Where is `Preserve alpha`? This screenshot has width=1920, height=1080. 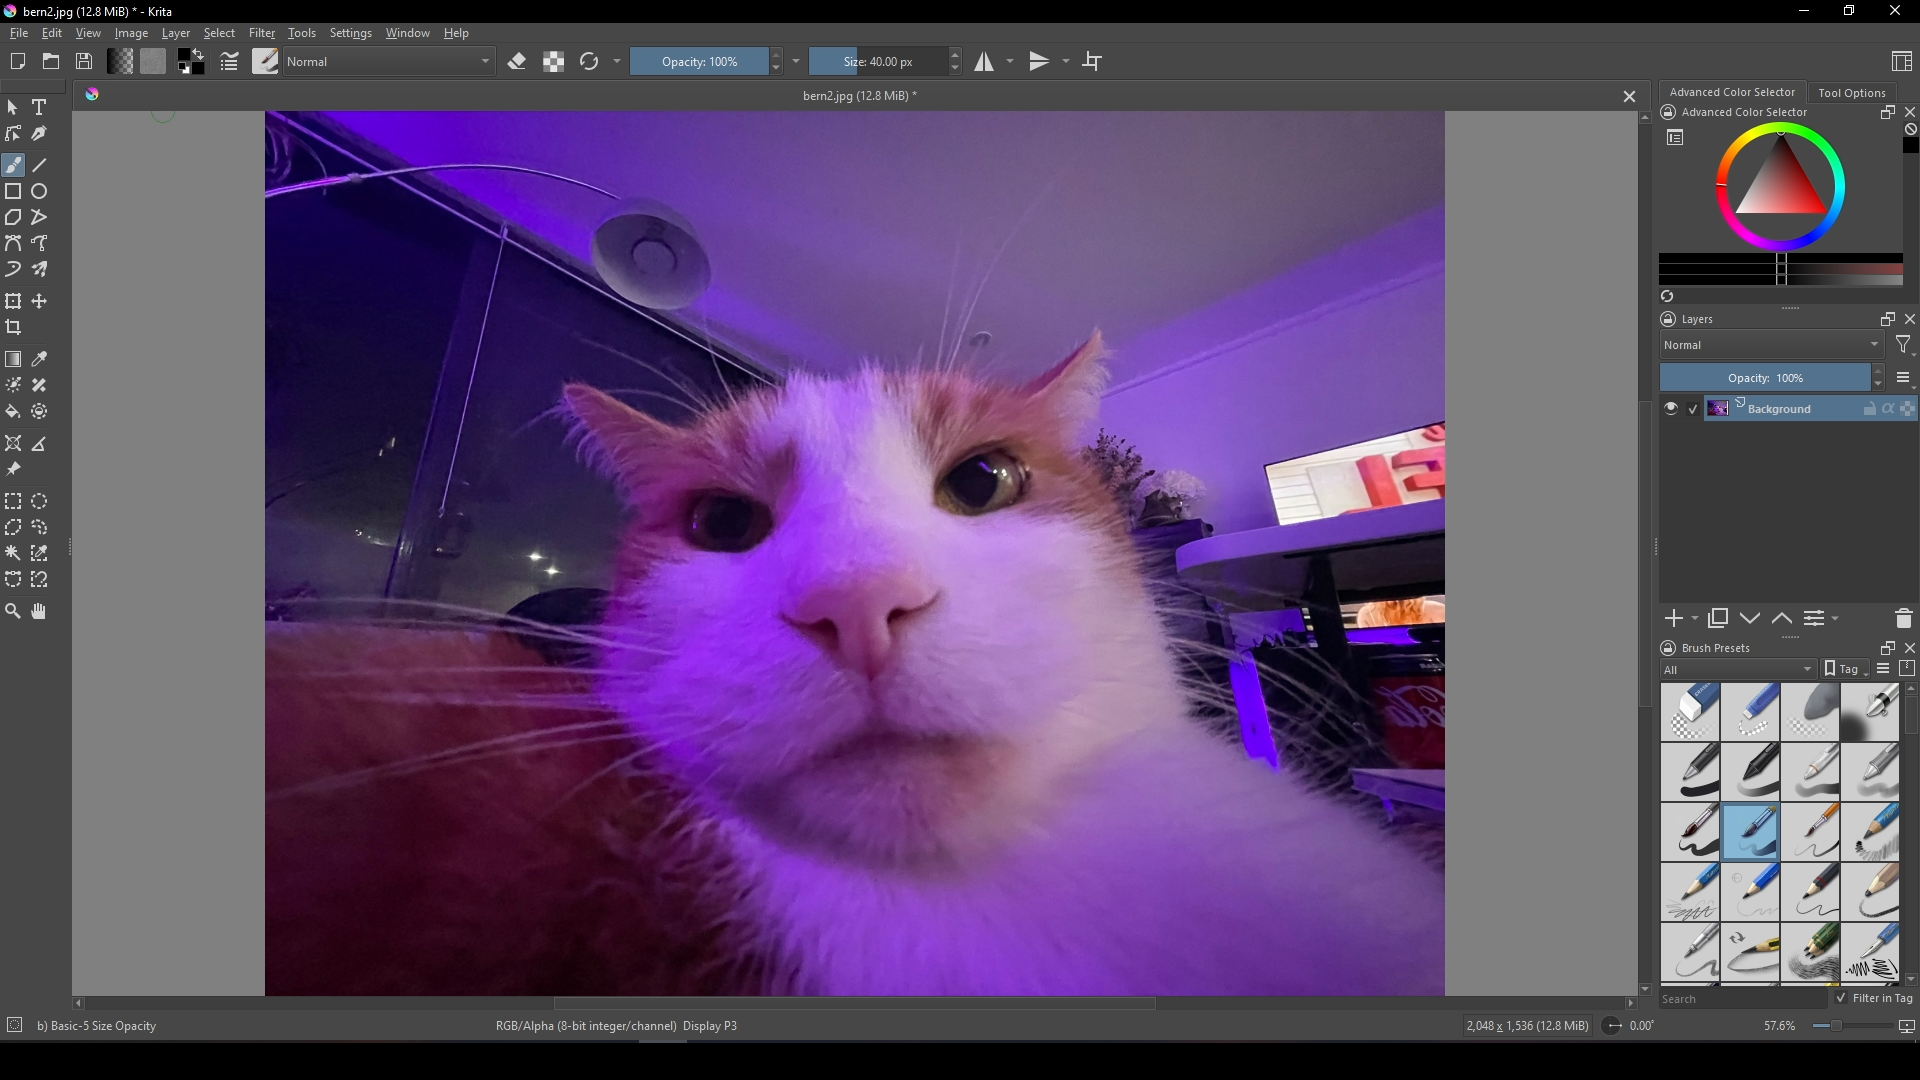 Preserve alpha is located at coordinates (554, 61).